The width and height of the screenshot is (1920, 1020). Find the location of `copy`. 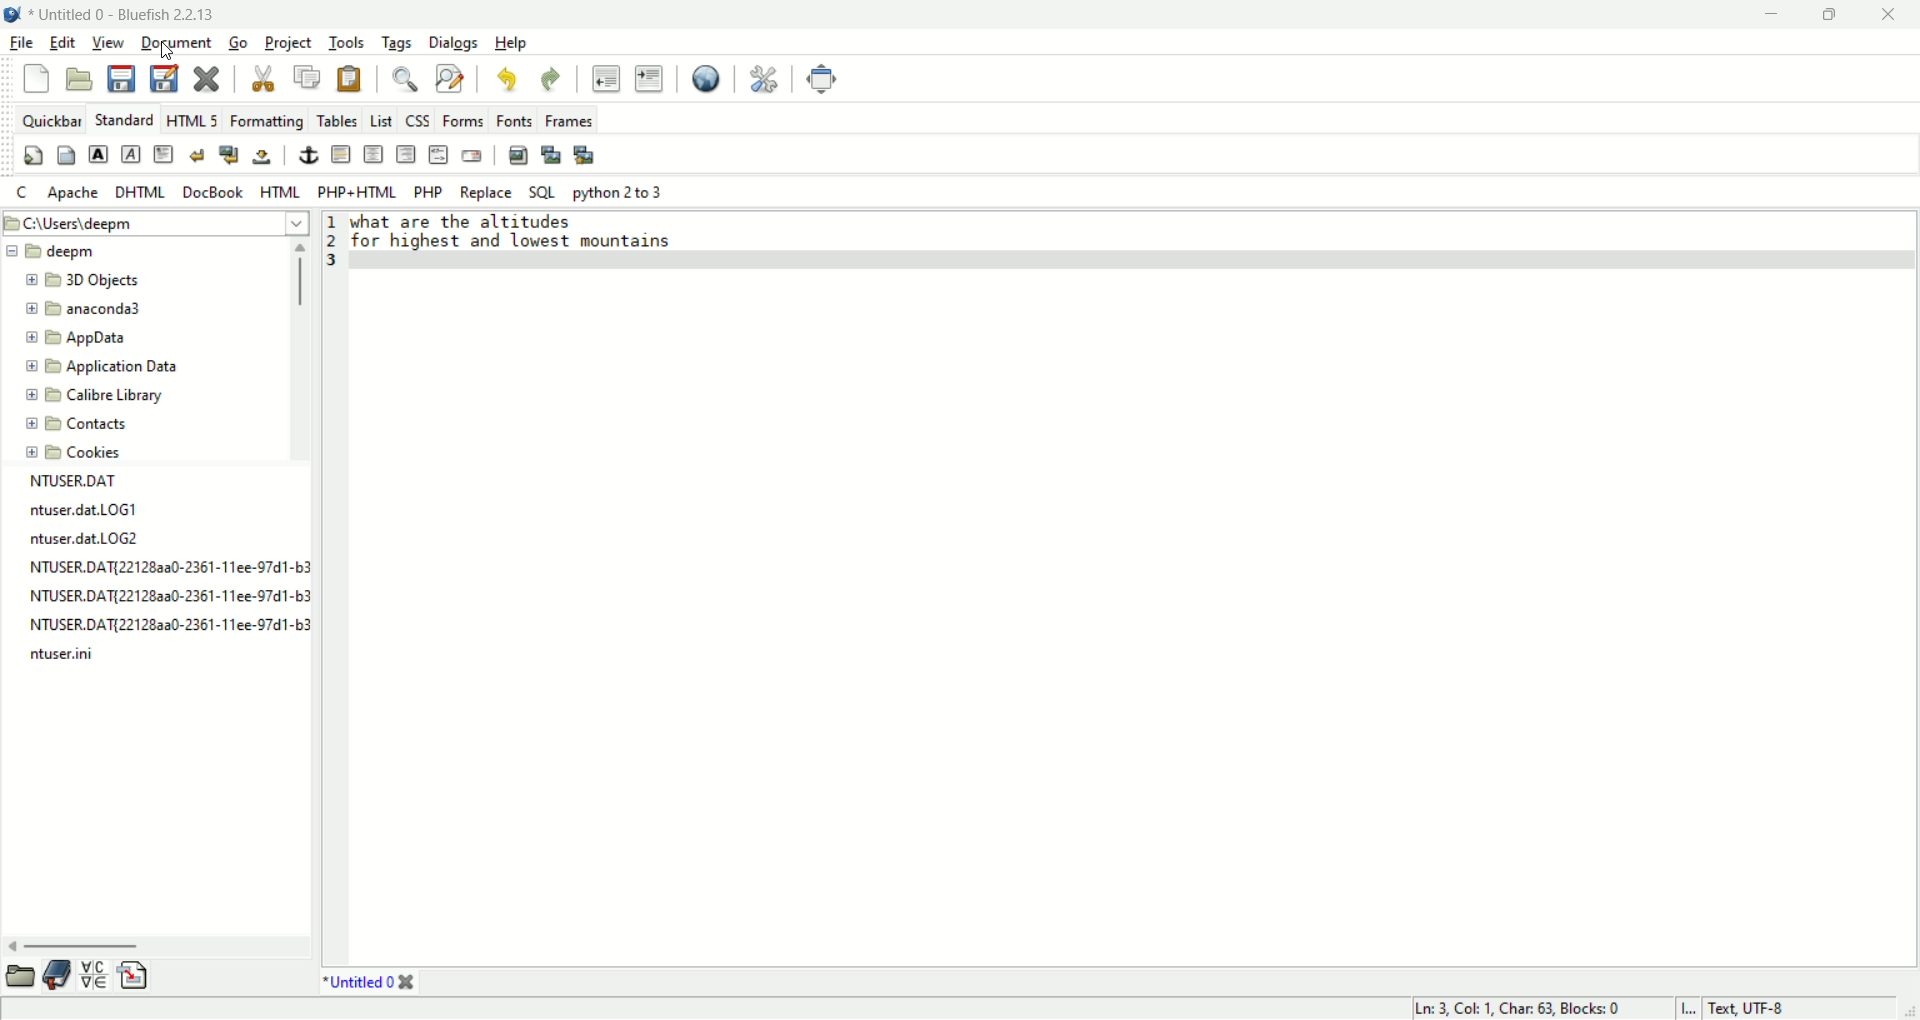

copy is located at coordinates (307, 78).